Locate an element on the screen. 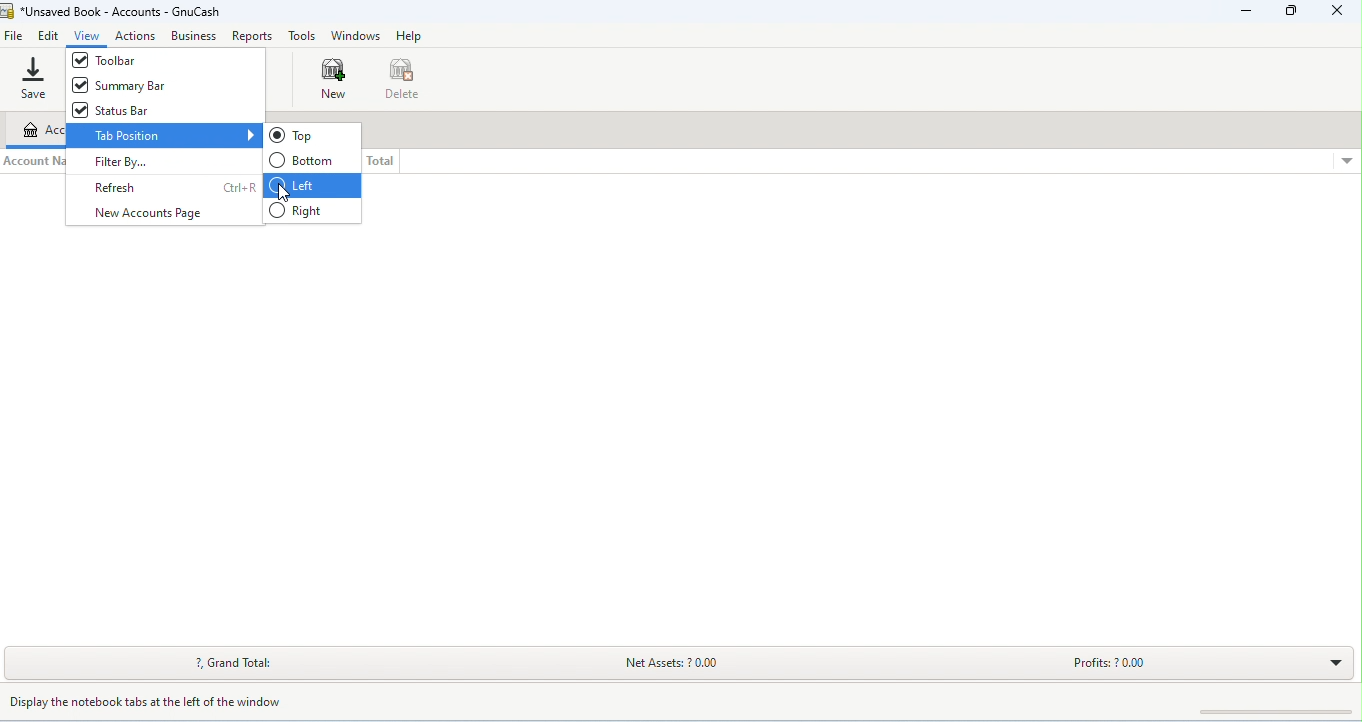  new is located at coordinates (339, 79).